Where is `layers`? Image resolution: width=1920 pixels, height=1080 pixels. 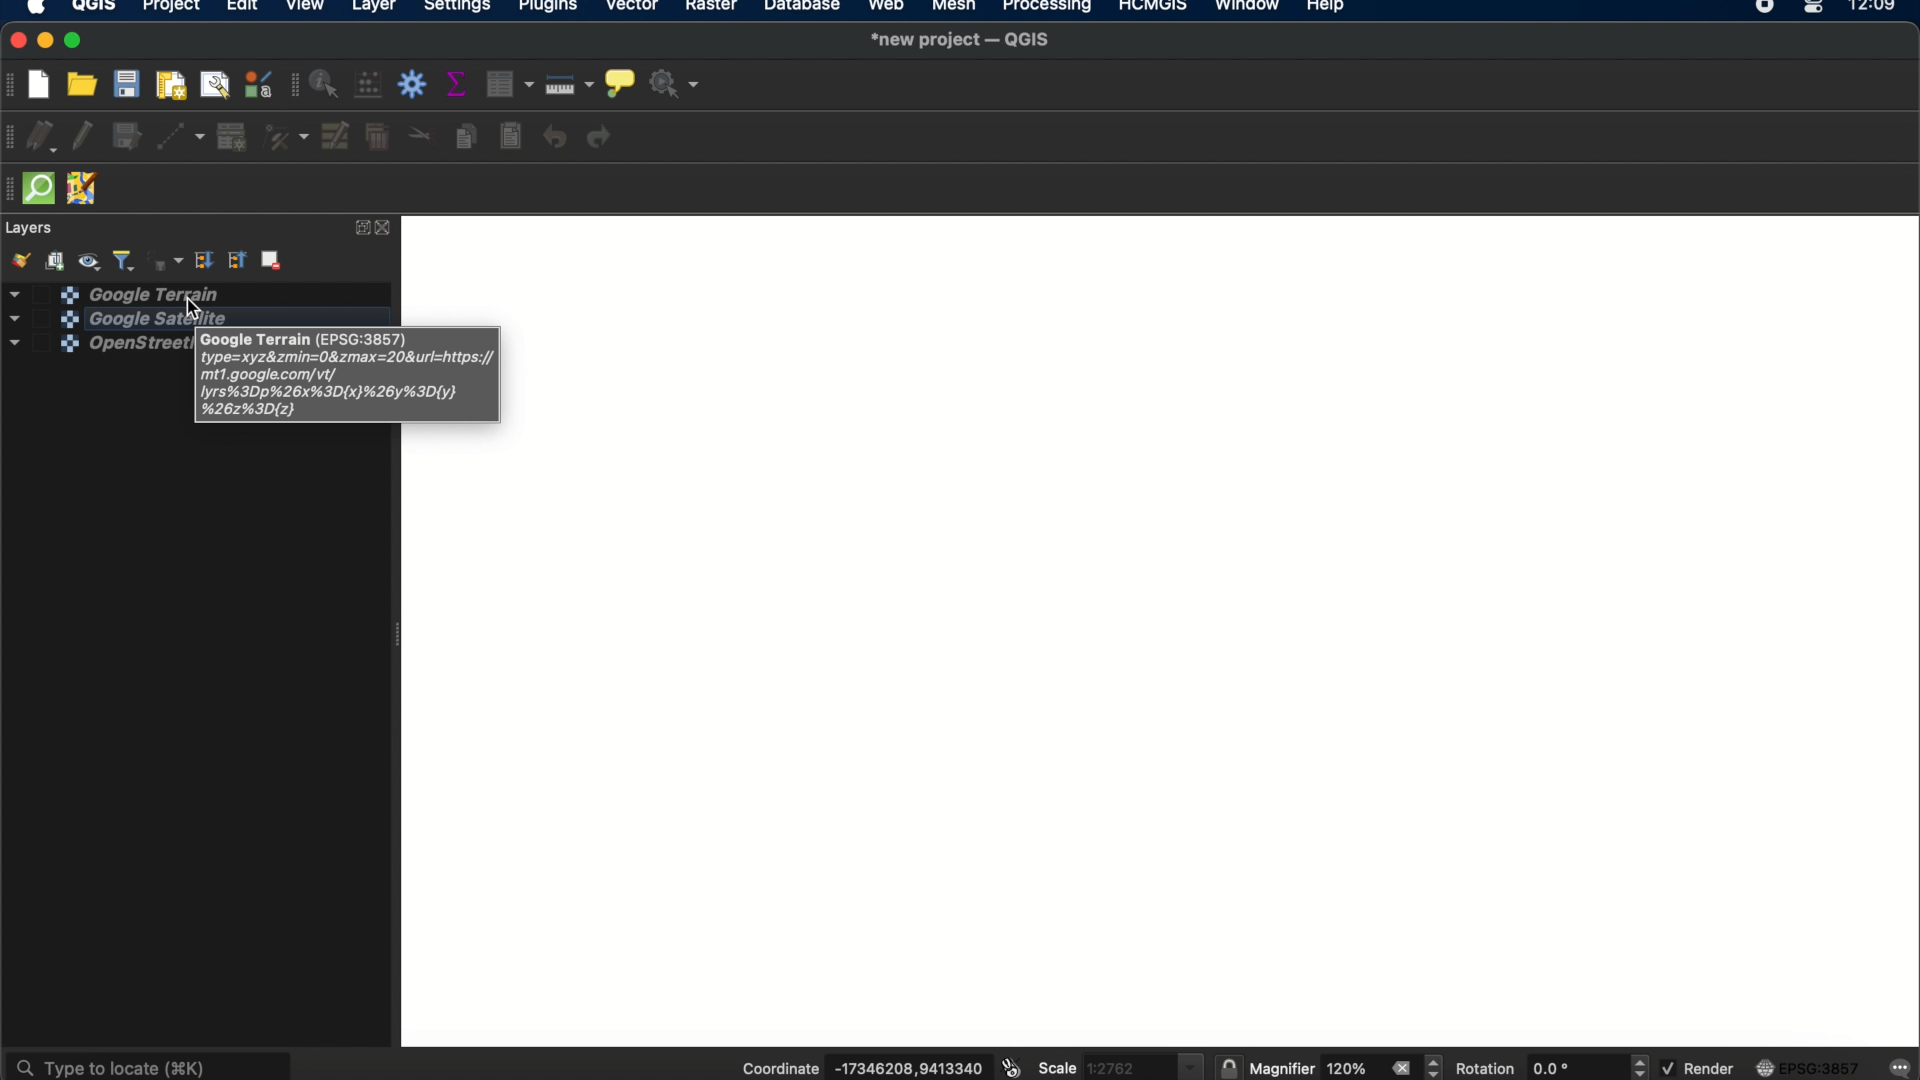 layers is located at coordinates (31, 228).